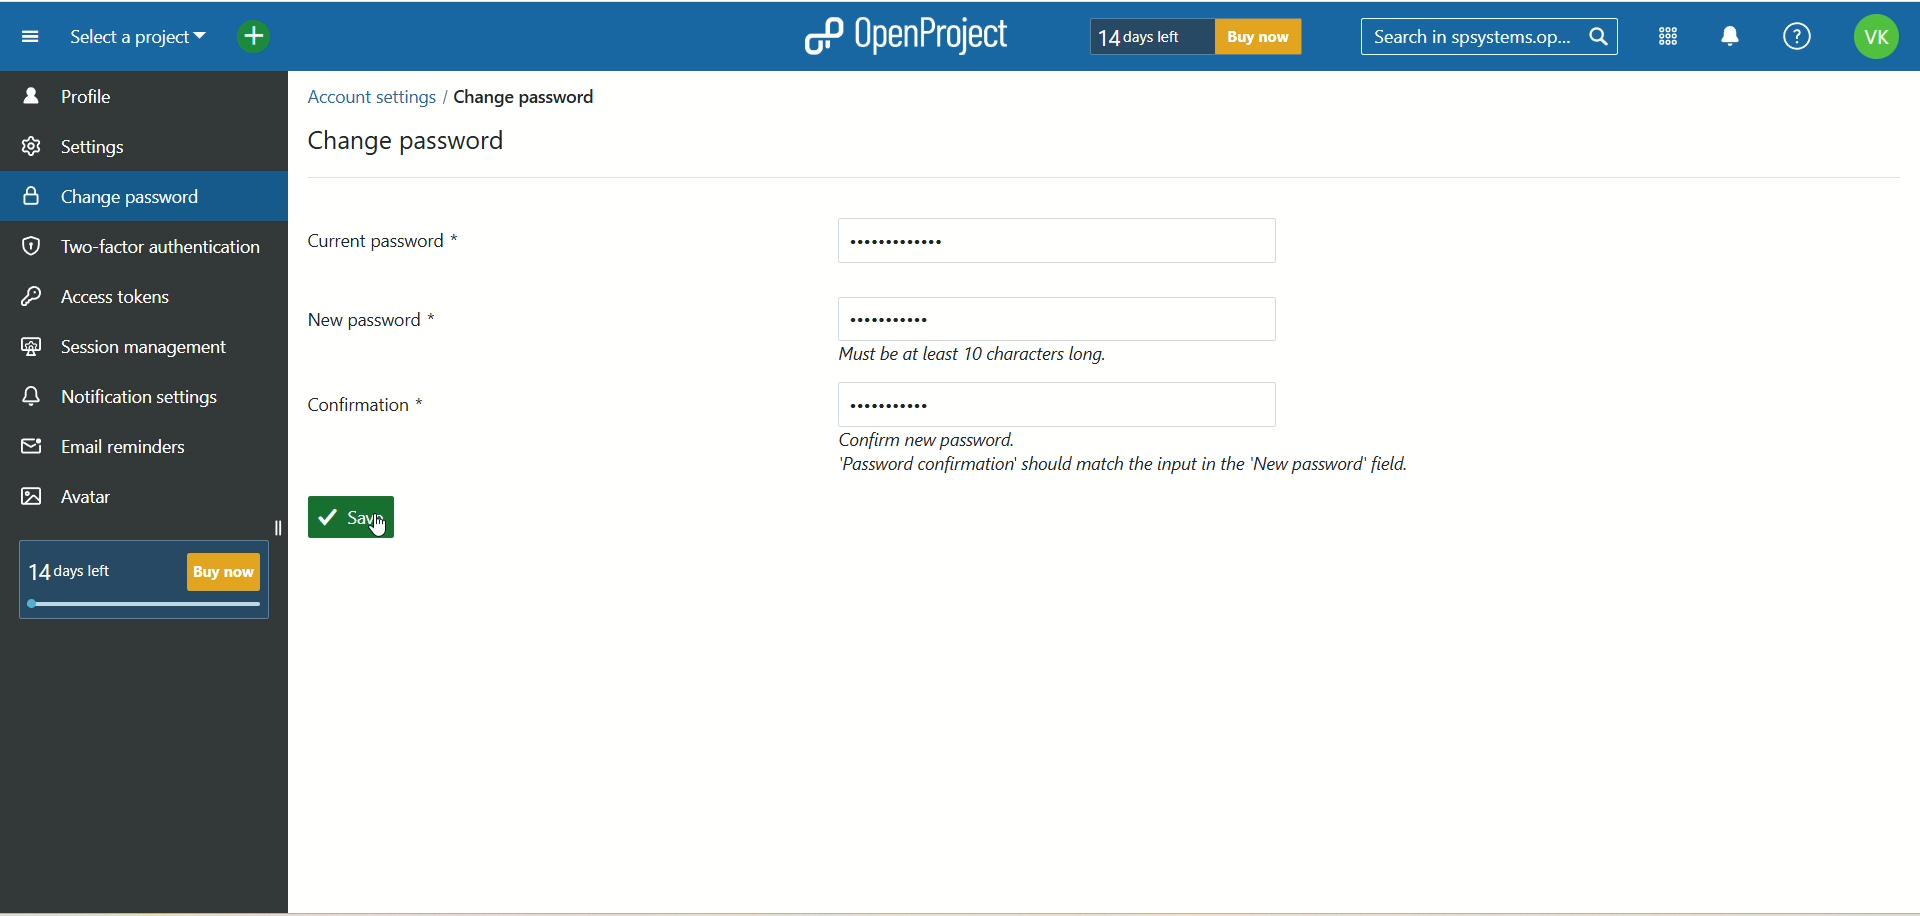 The width and height of the screenshot is (1920, 916). I want to click on access takers, so click(105, 298).